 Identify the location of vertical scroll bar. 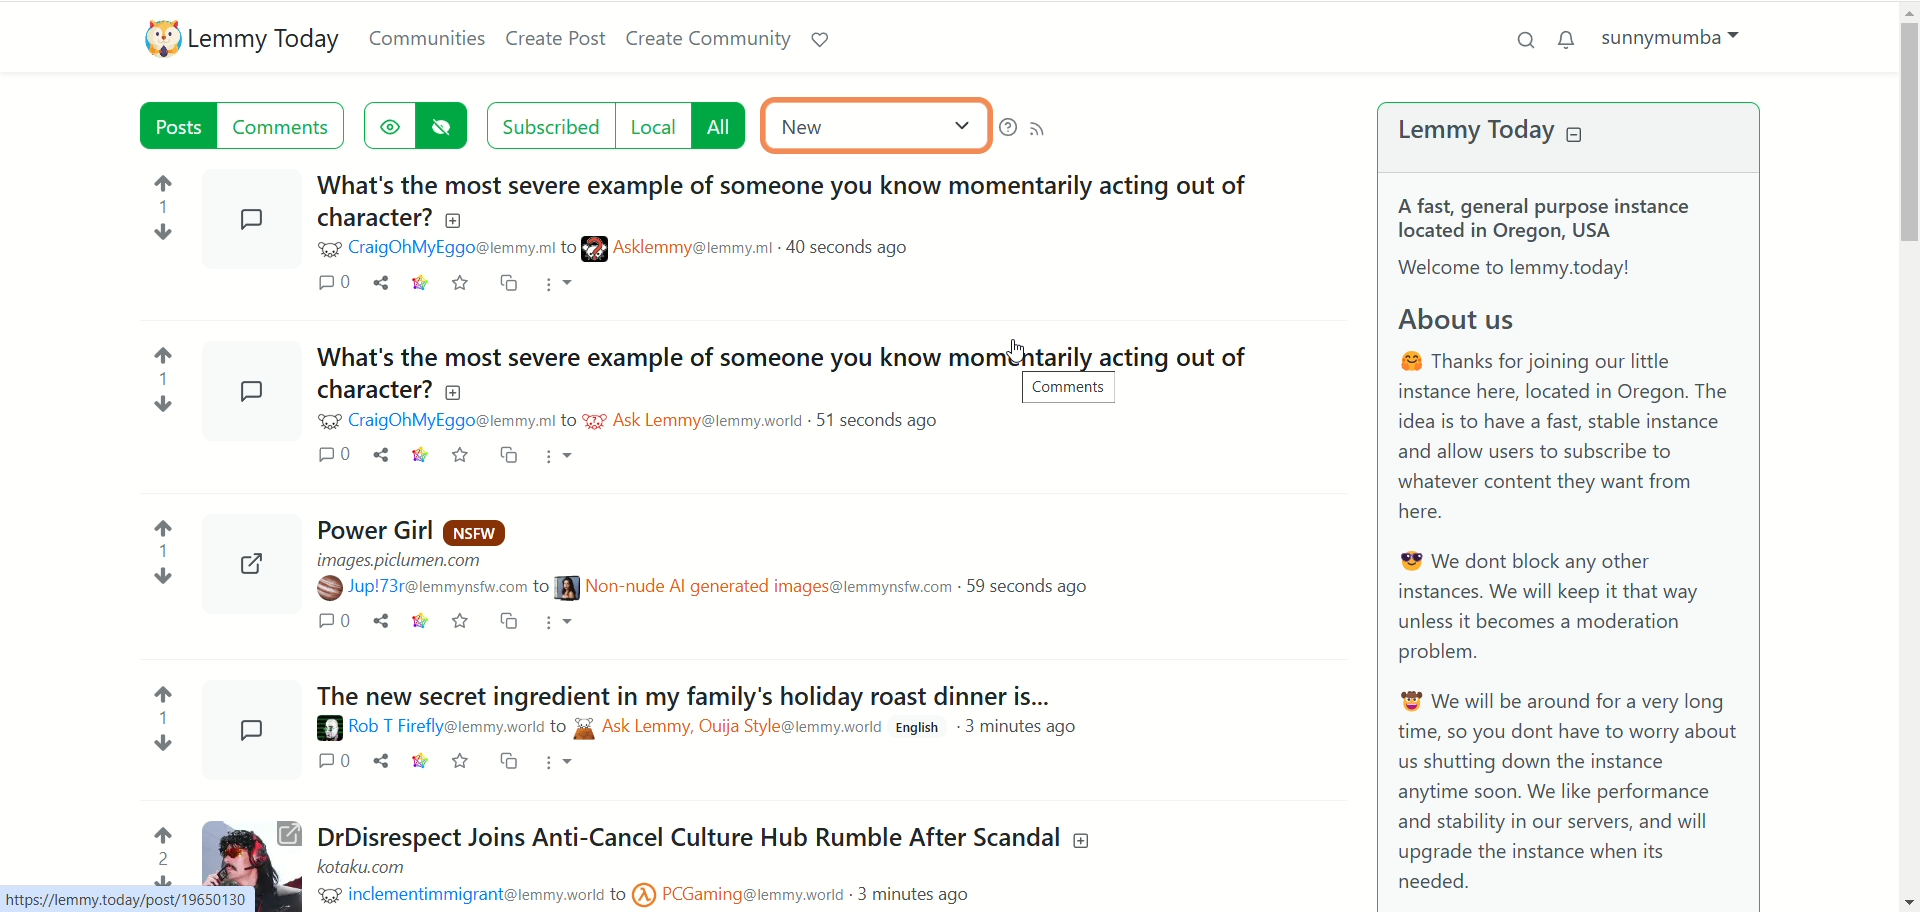
(1908, 454).